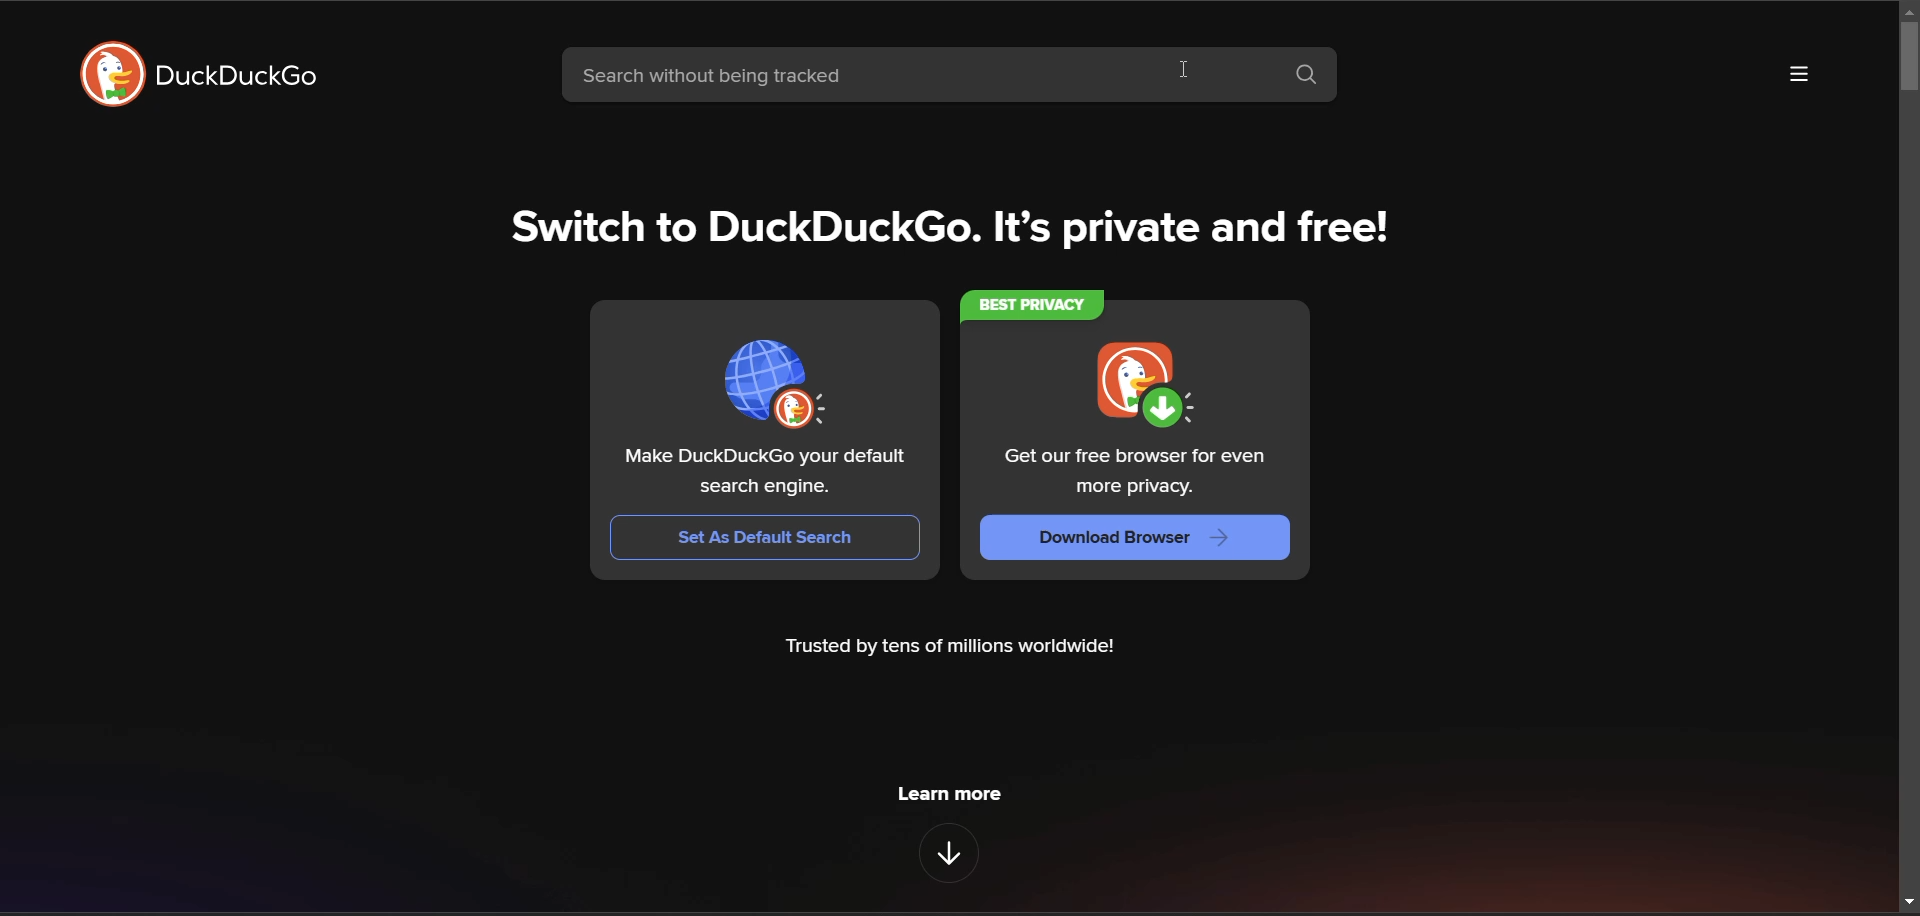 The image size is (1920, 916). I want to click on more options, so click(1799, 74).